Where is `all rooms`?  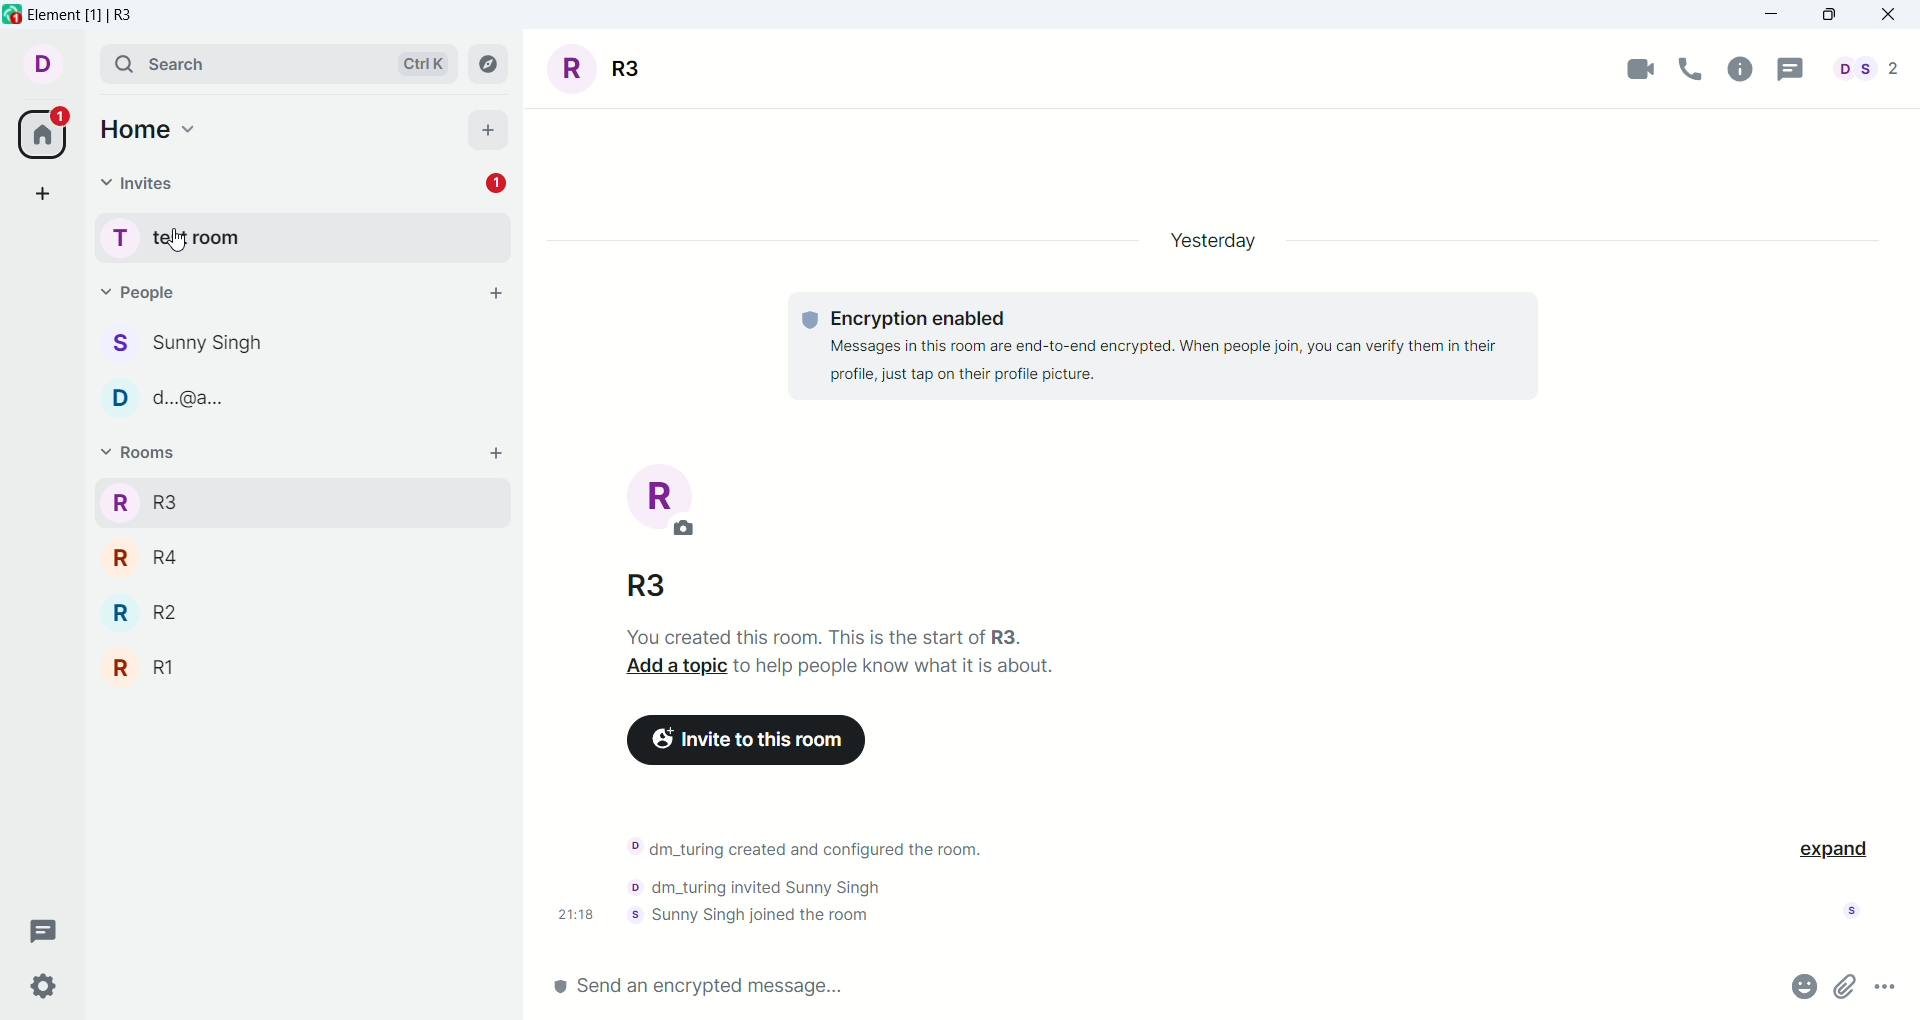 all rooms is located at coordinates (45, 135).